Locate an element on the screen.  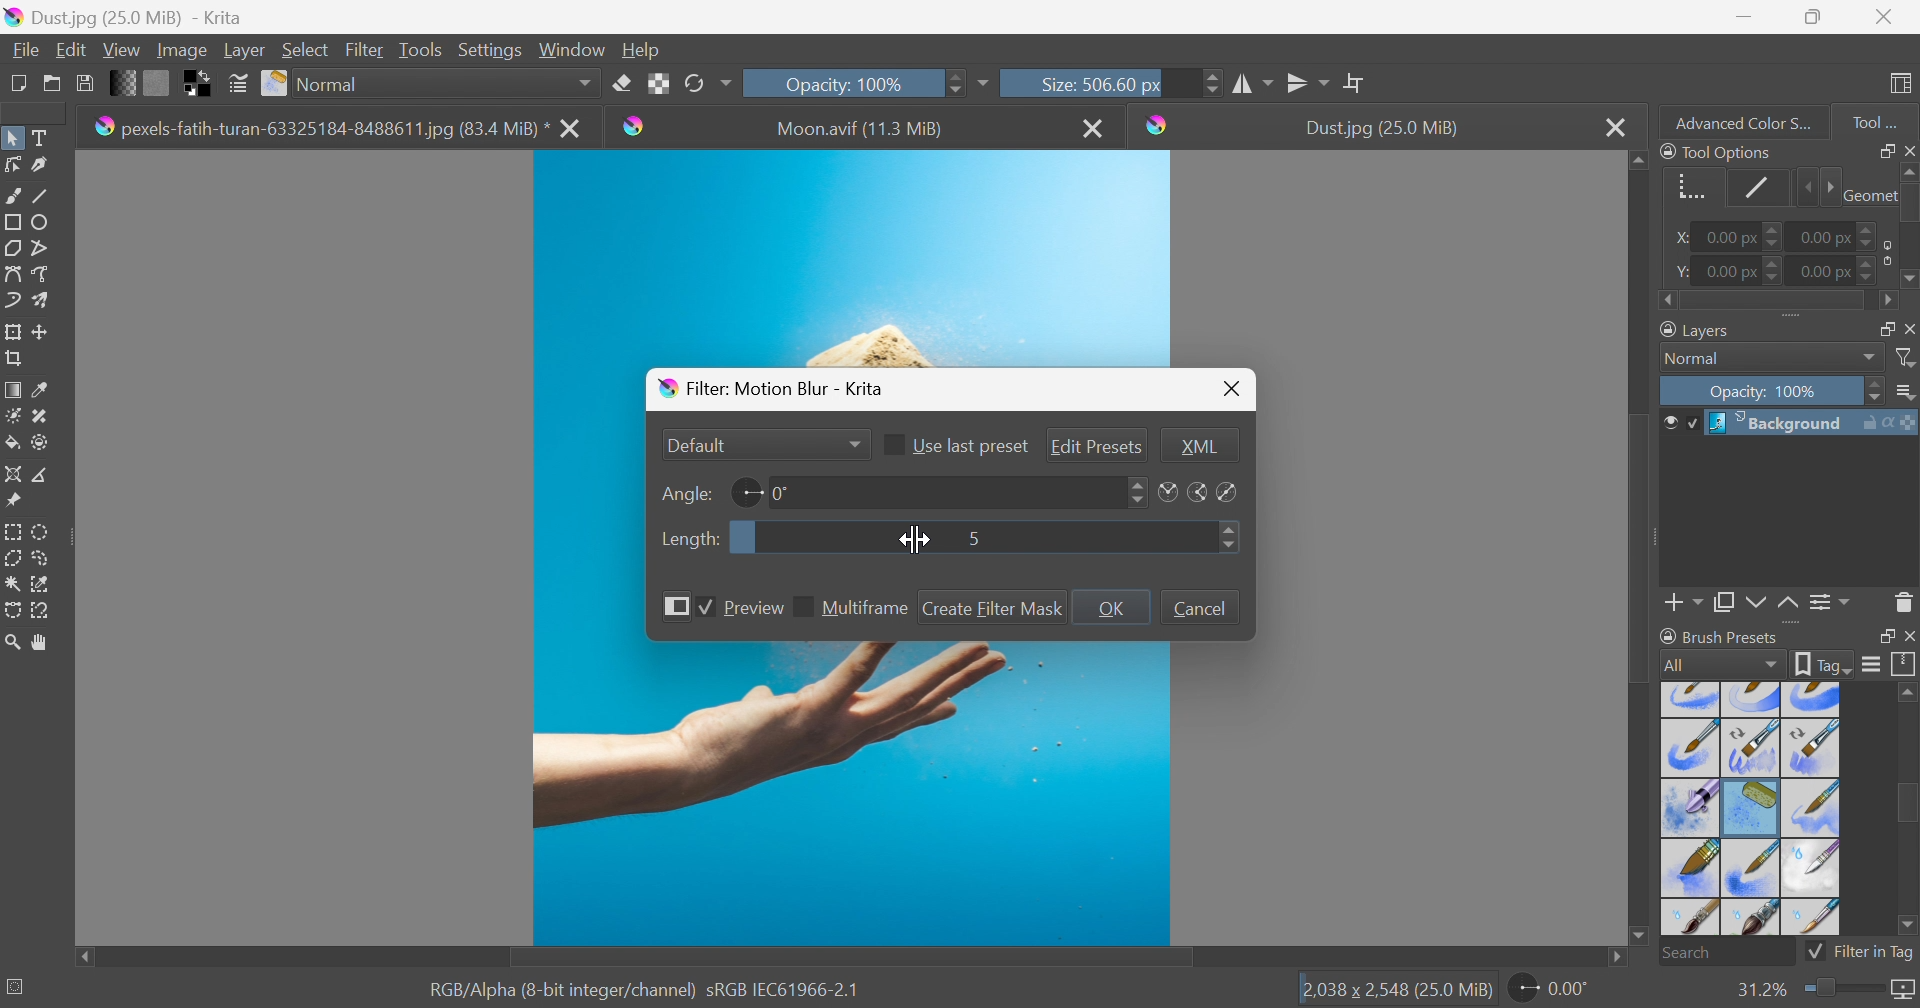
Brush Presets is located at coordinates (1719, 636).